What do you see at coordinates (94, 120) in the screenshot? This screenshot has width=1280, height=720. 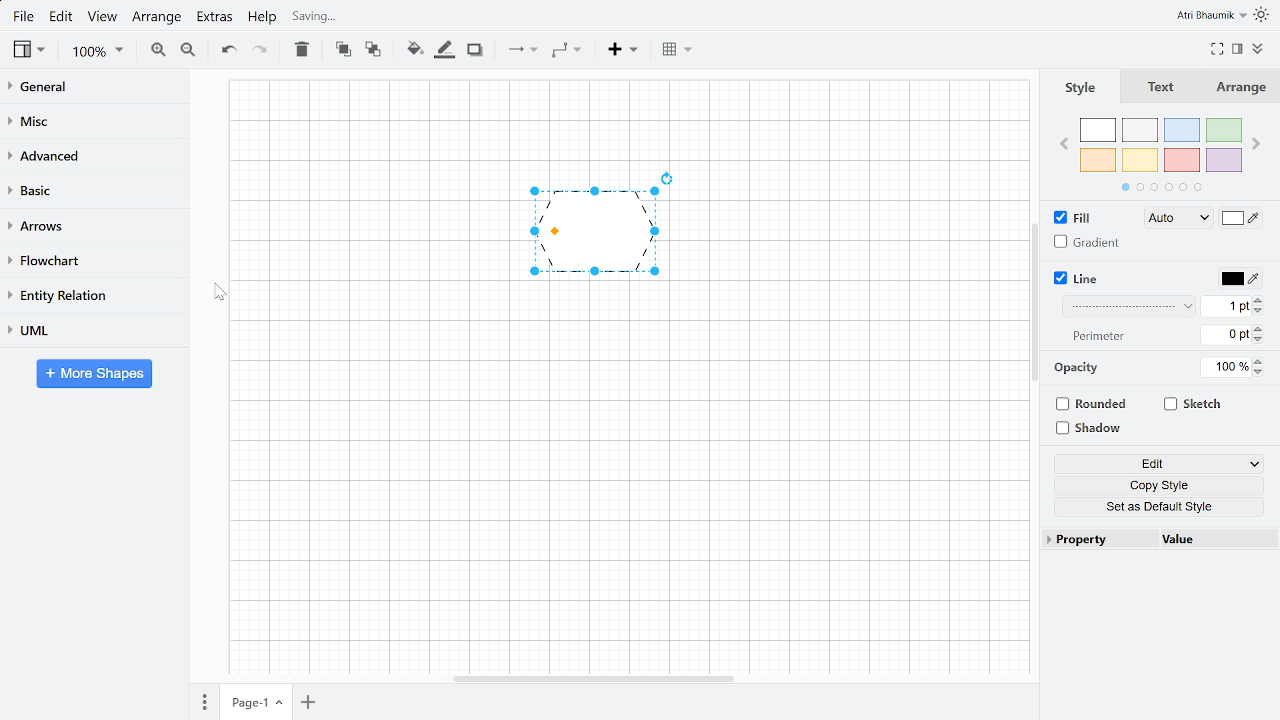 I see `Misc` at bounding box center [94, 120].